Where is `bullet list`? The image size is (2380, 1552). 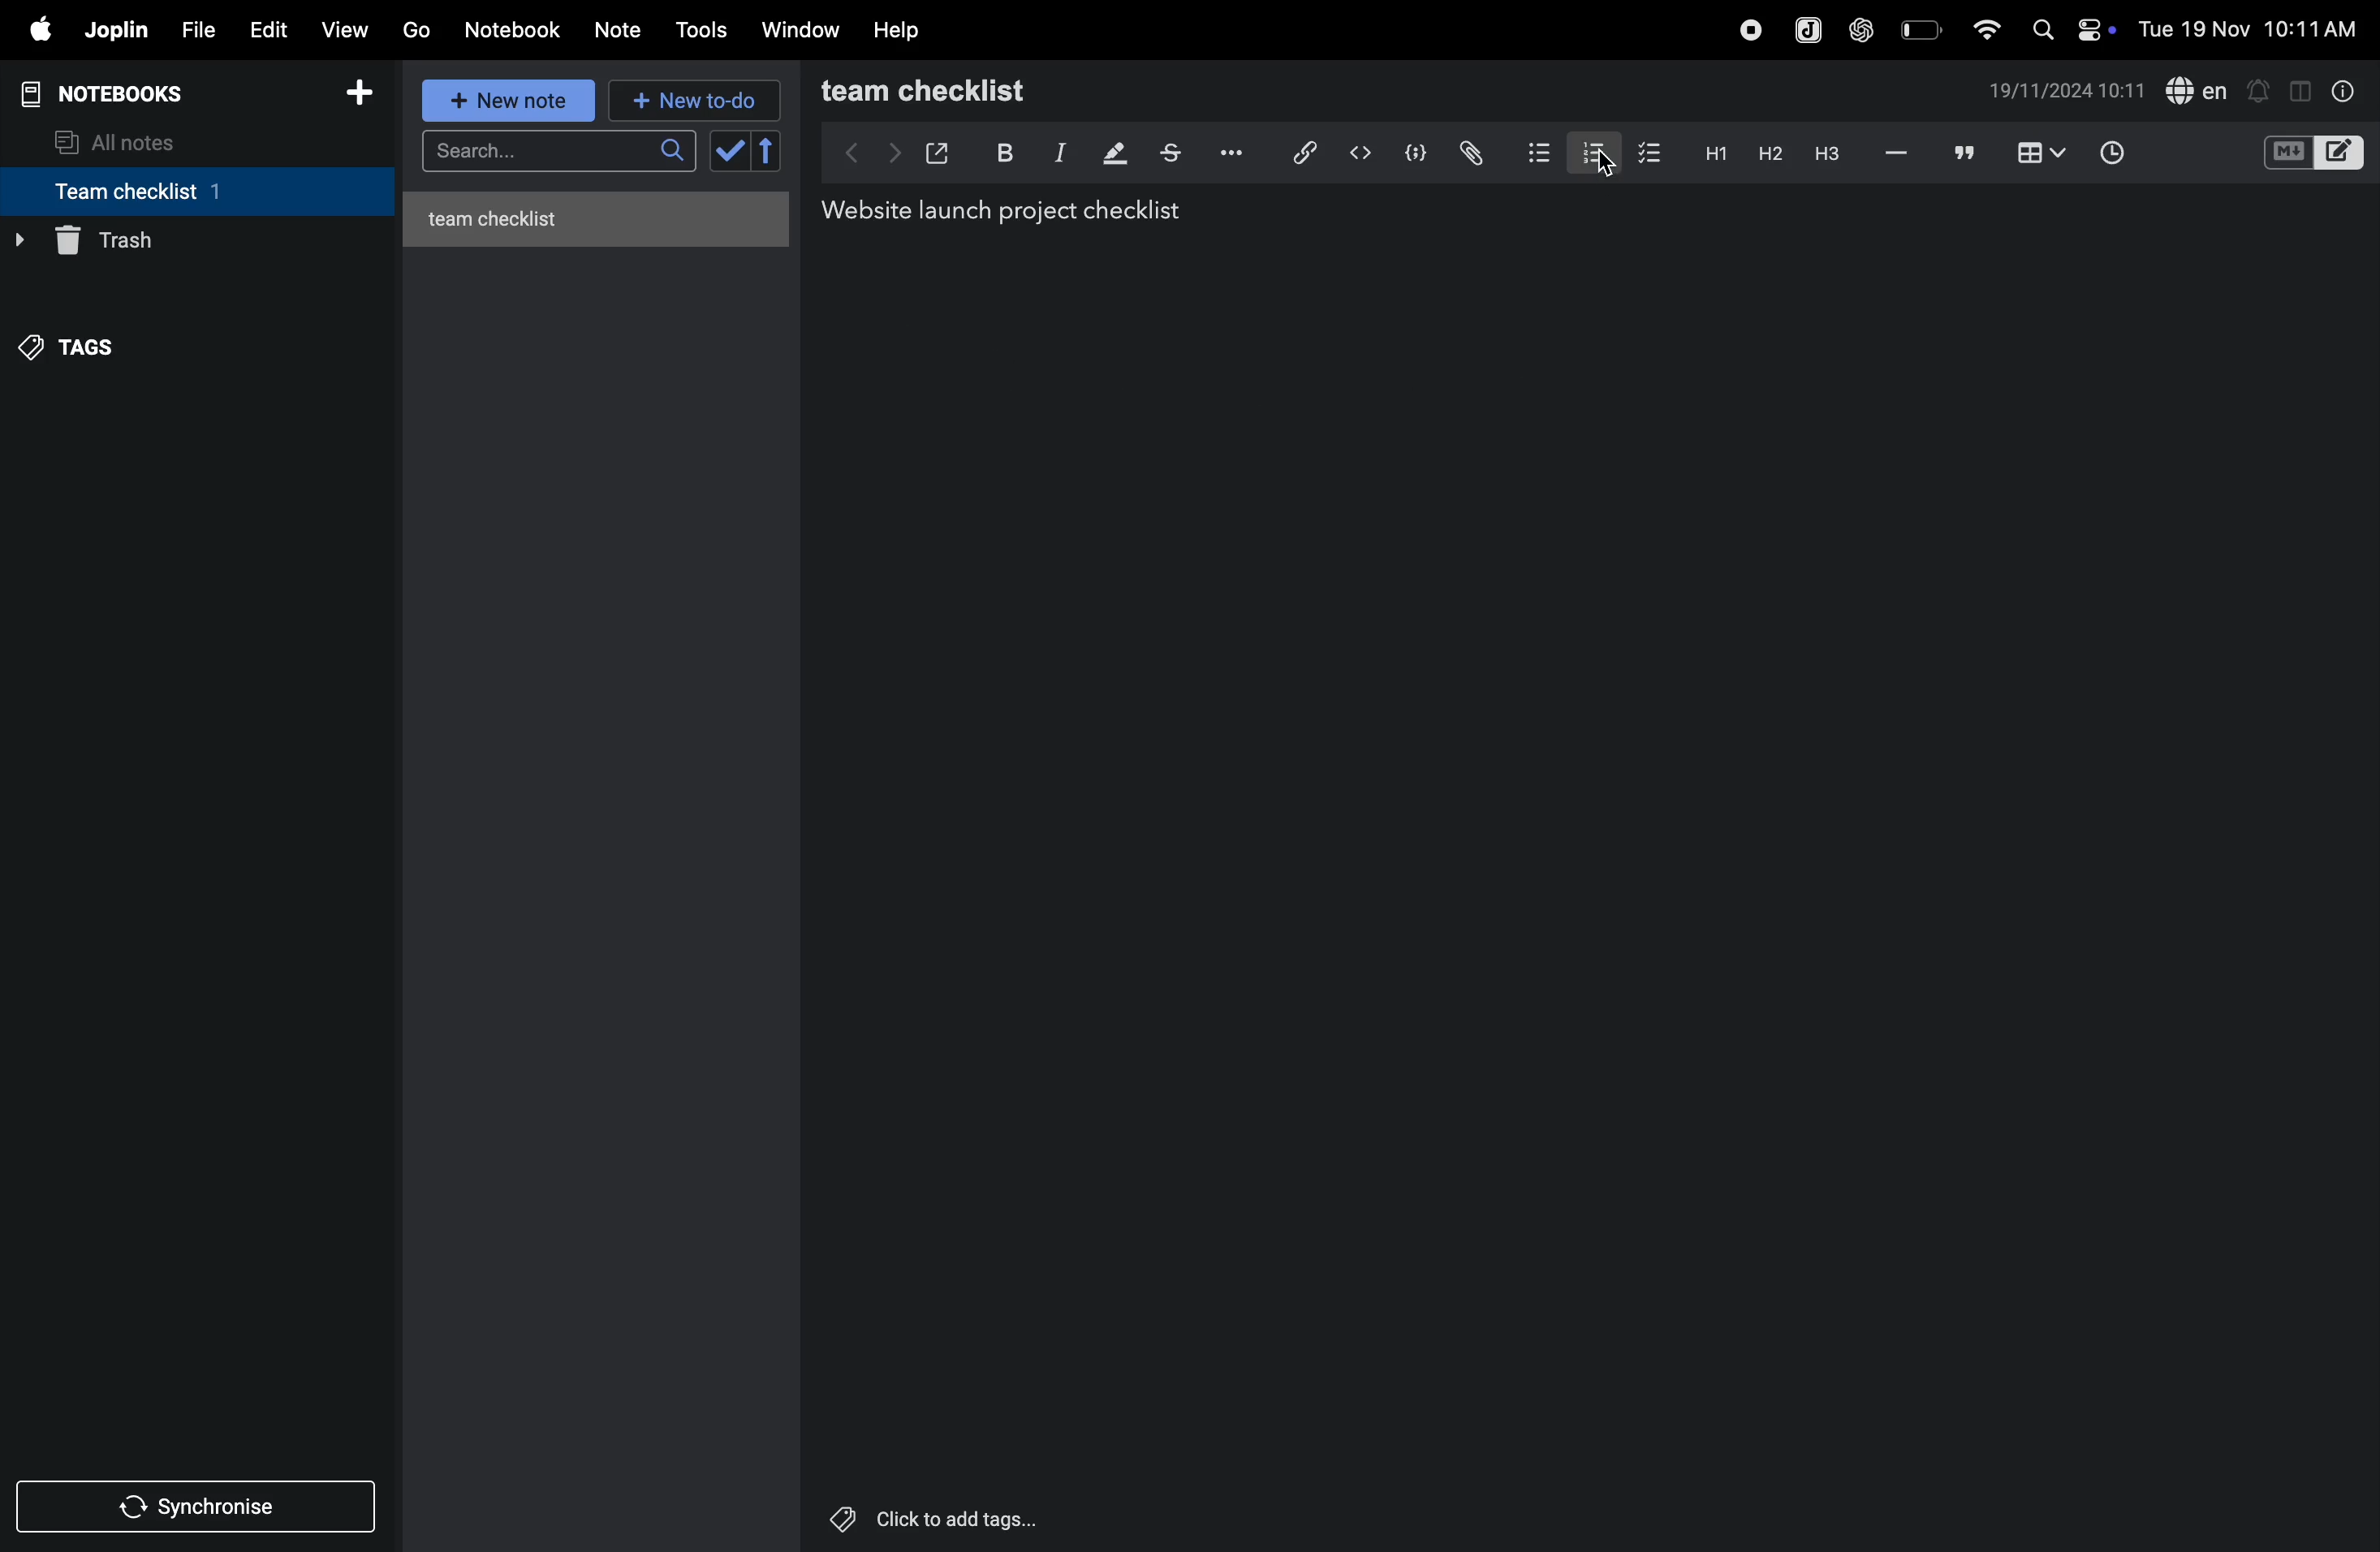
bullet list is located at coordinates (1534, 152).